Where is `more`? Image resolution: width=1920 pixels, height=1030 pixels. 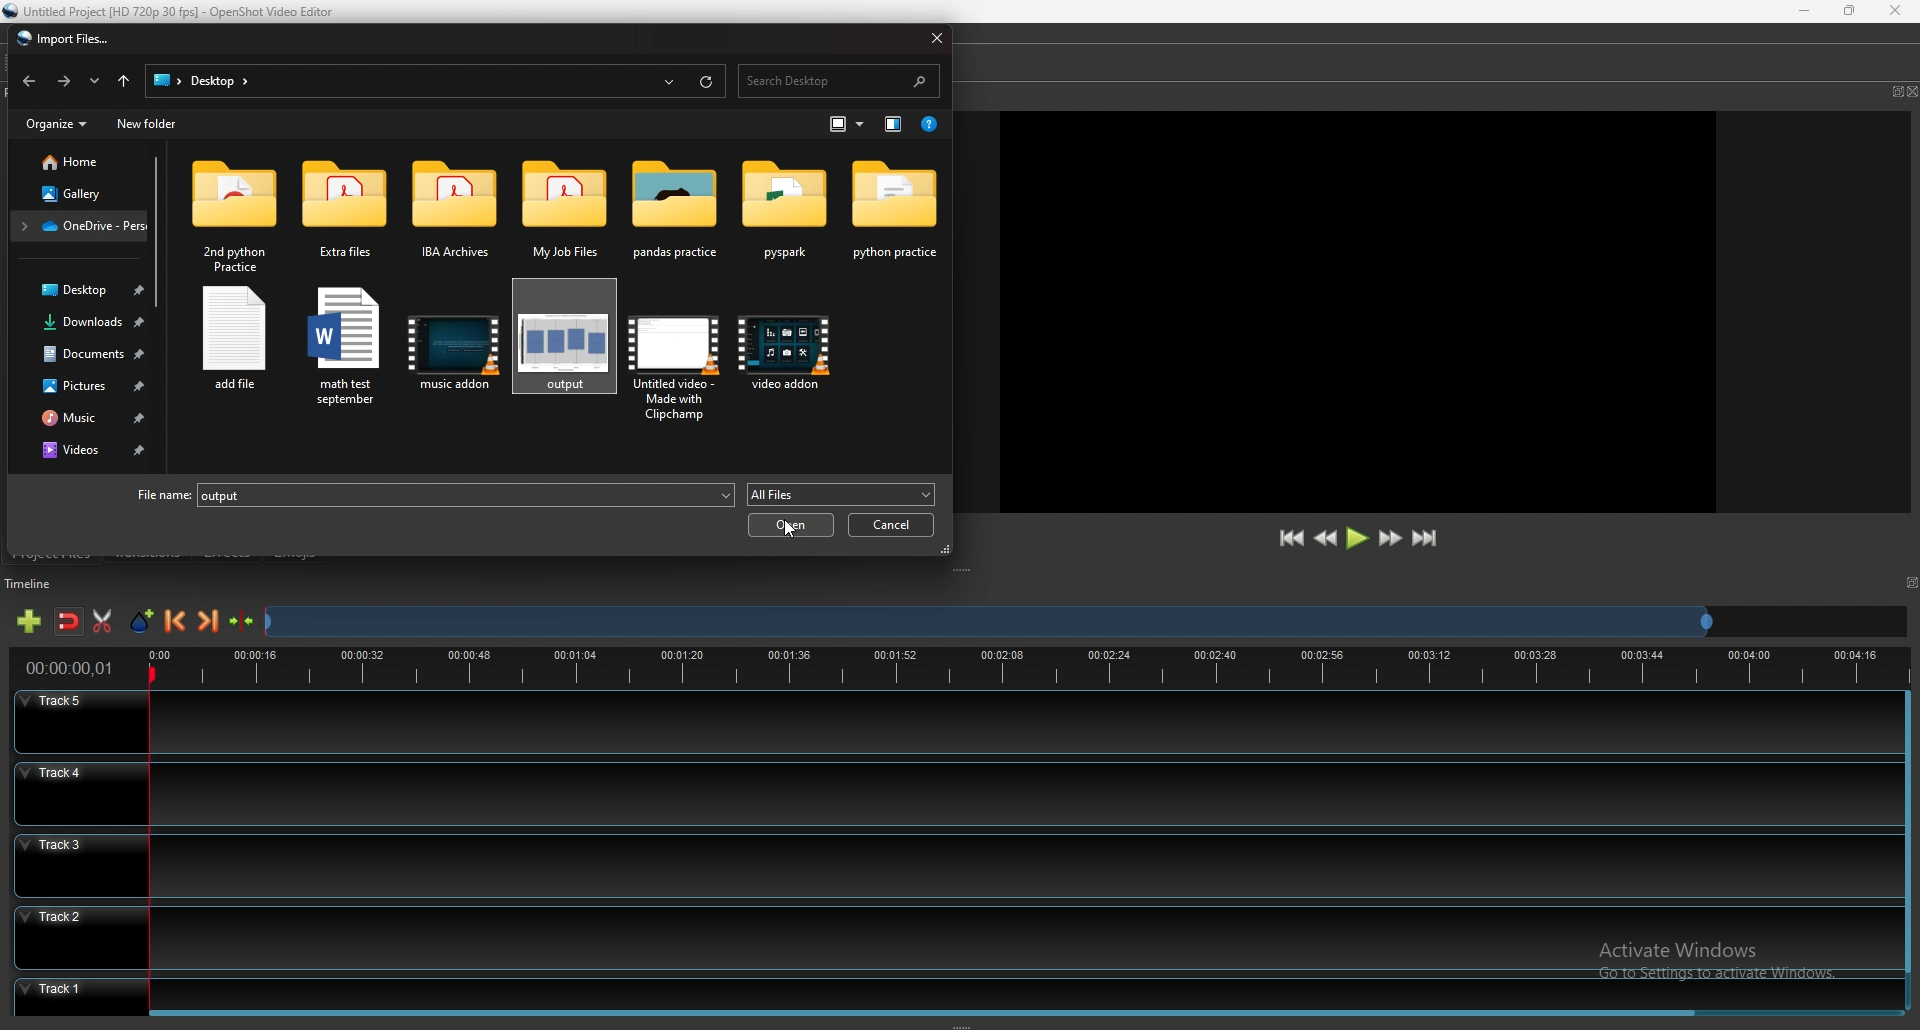 more is located at coordinates (846, 121).